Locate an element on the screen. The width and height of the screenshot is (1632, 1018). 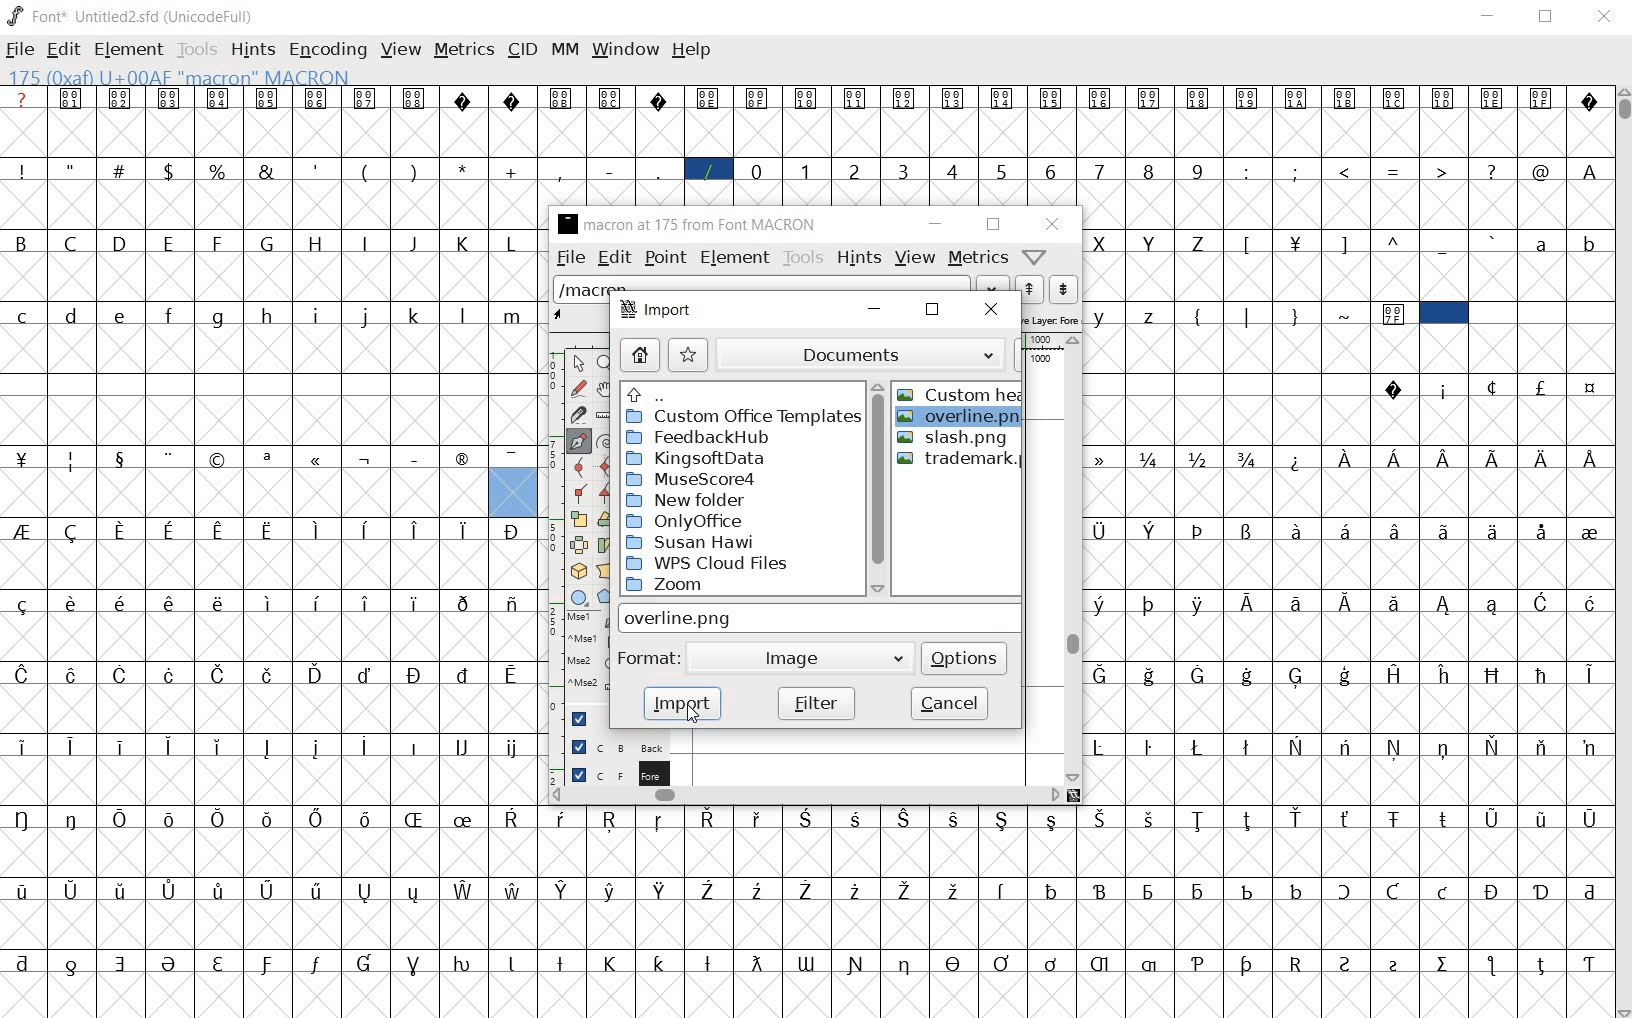
Symbol is located at coordinates (1494, 388).